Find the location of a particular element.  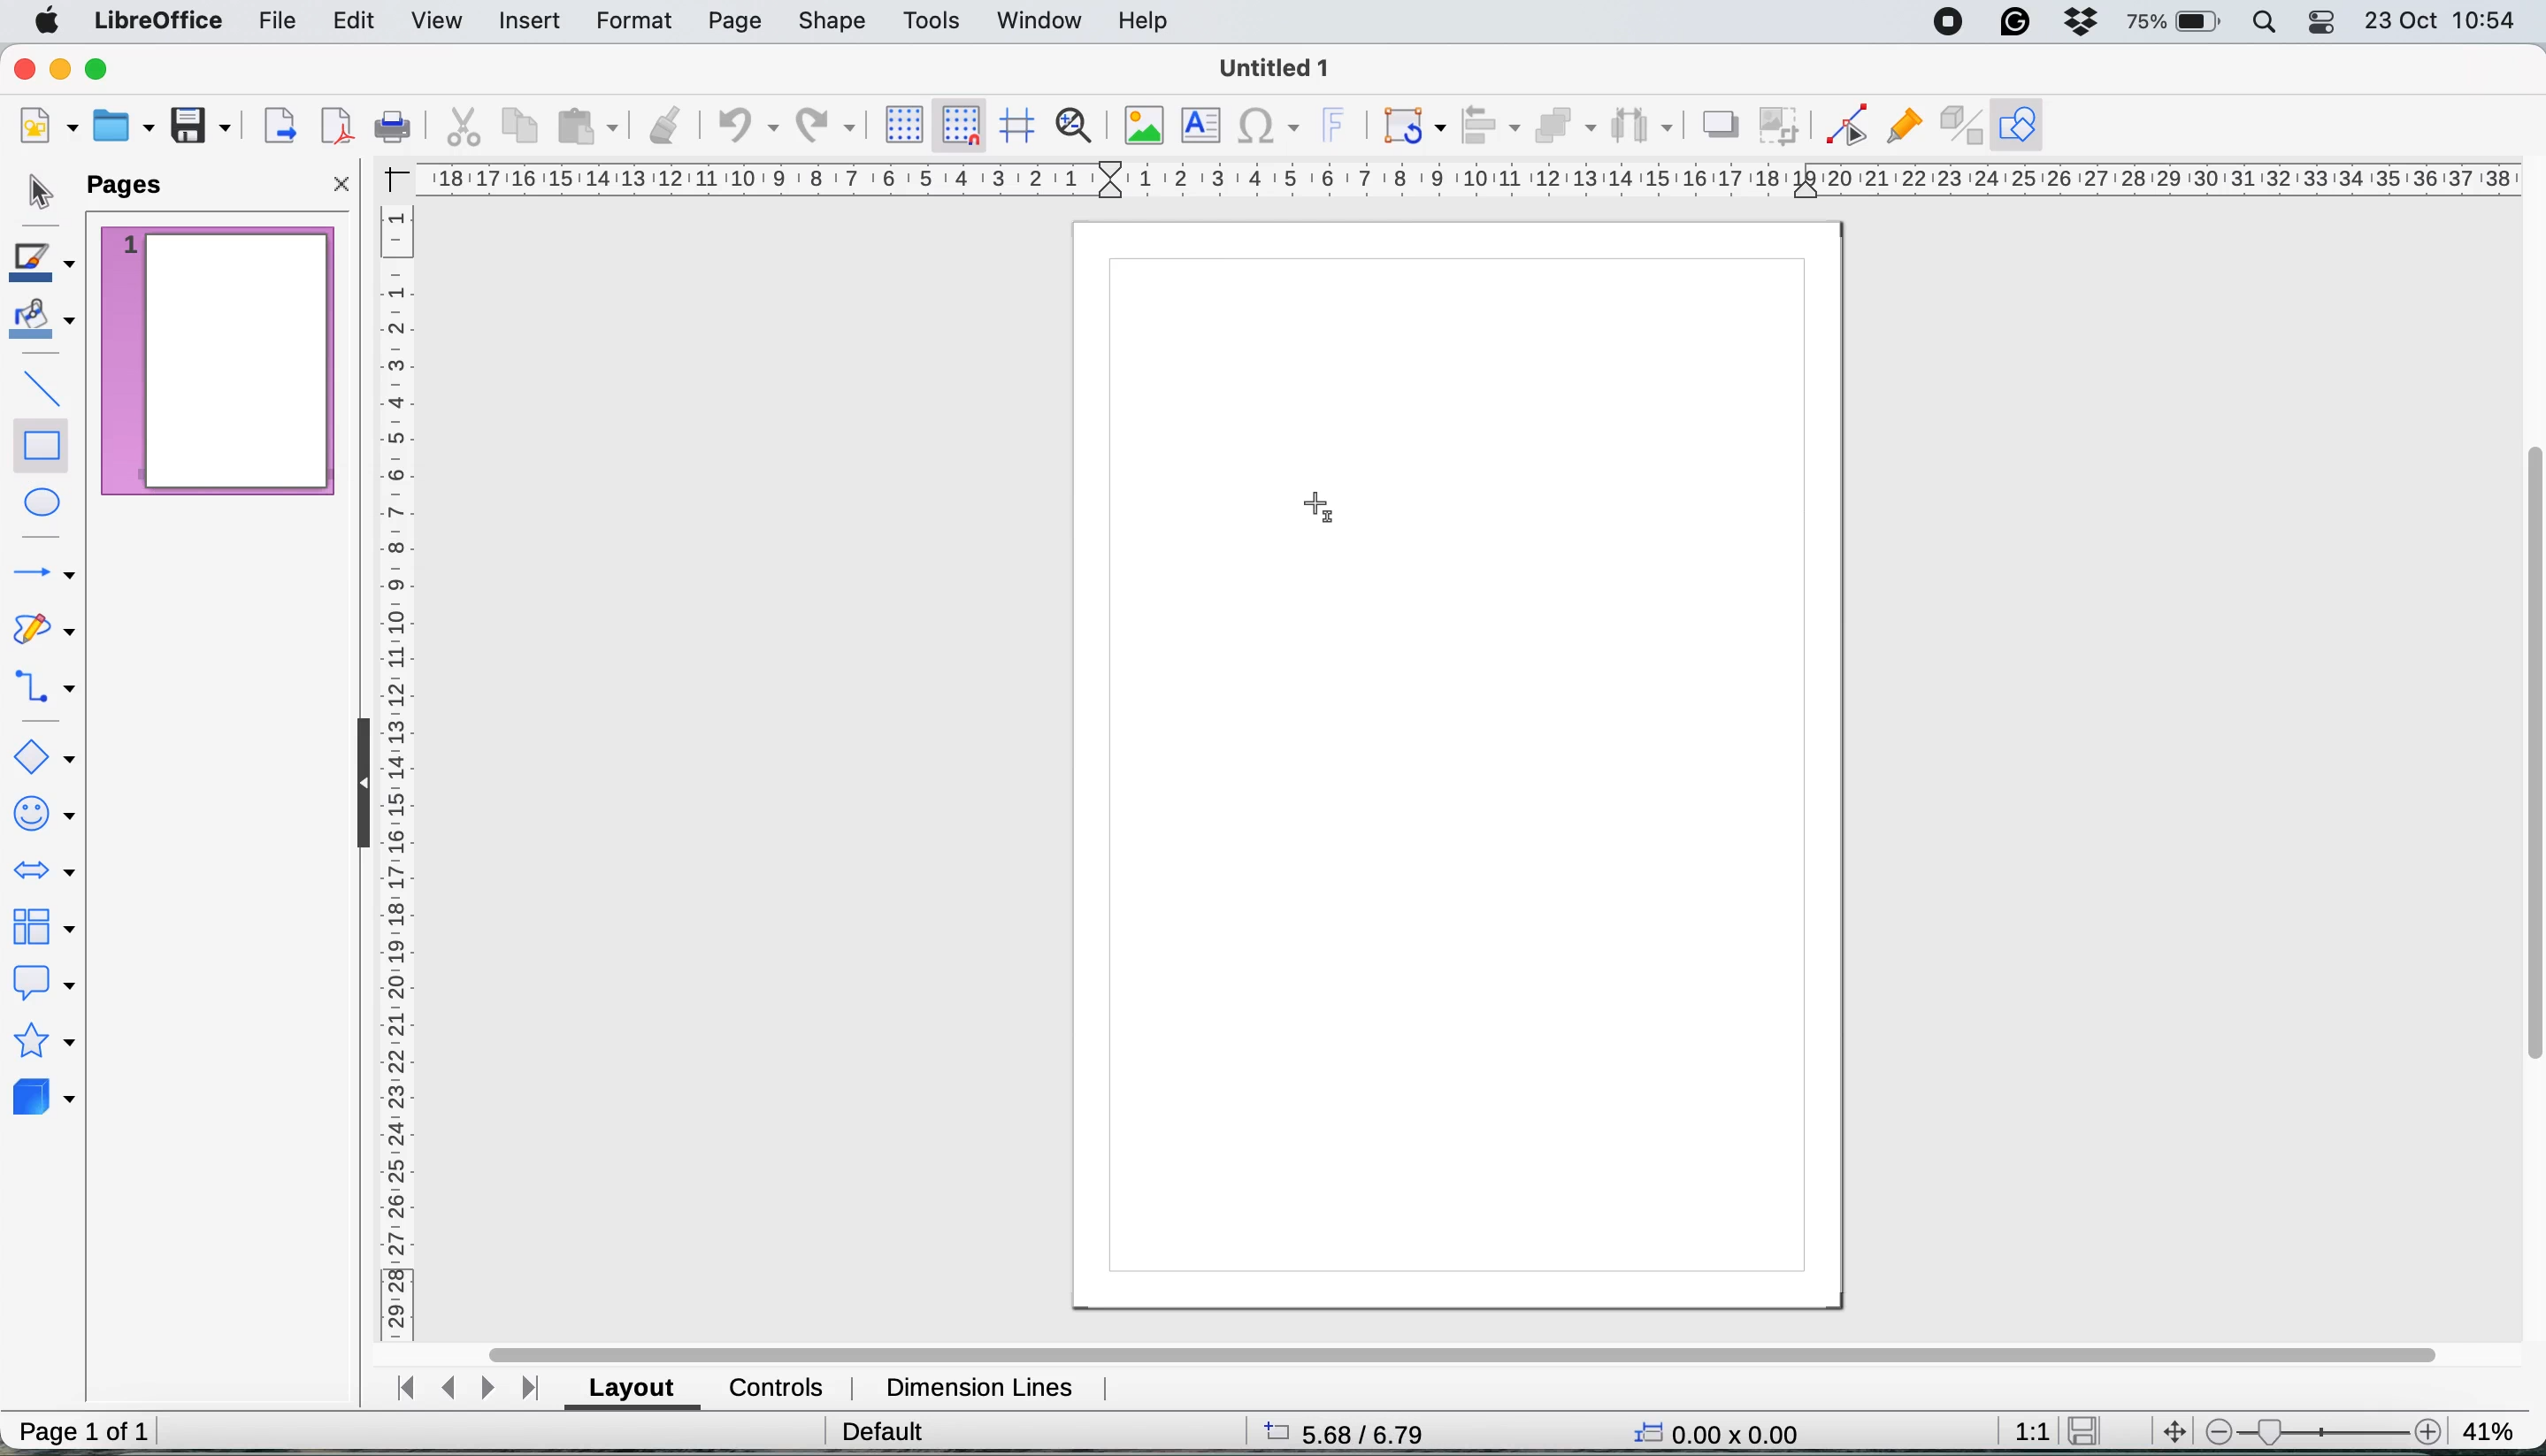

rectangle is located at coordinates (44, 442).